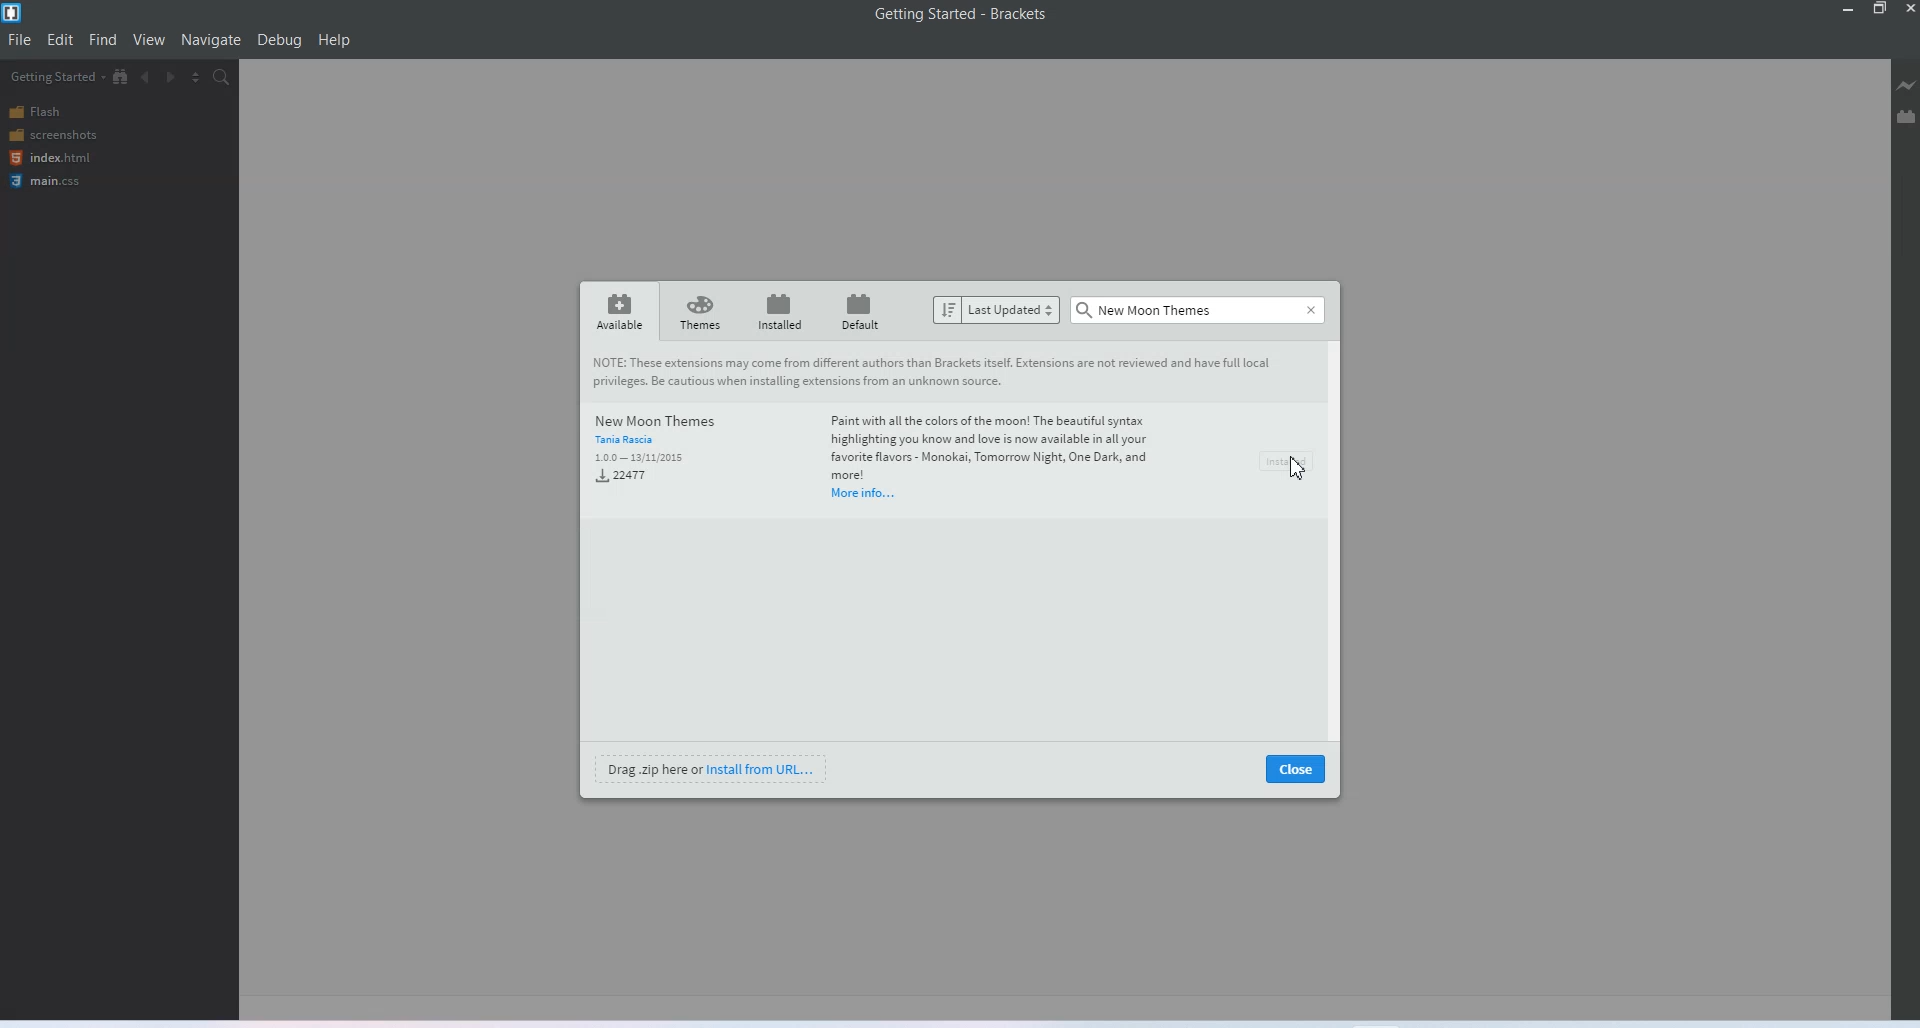  Describe the element at coordinates (966, 15) in the screenshot. I see `Getting Started - Brackets` at that location.